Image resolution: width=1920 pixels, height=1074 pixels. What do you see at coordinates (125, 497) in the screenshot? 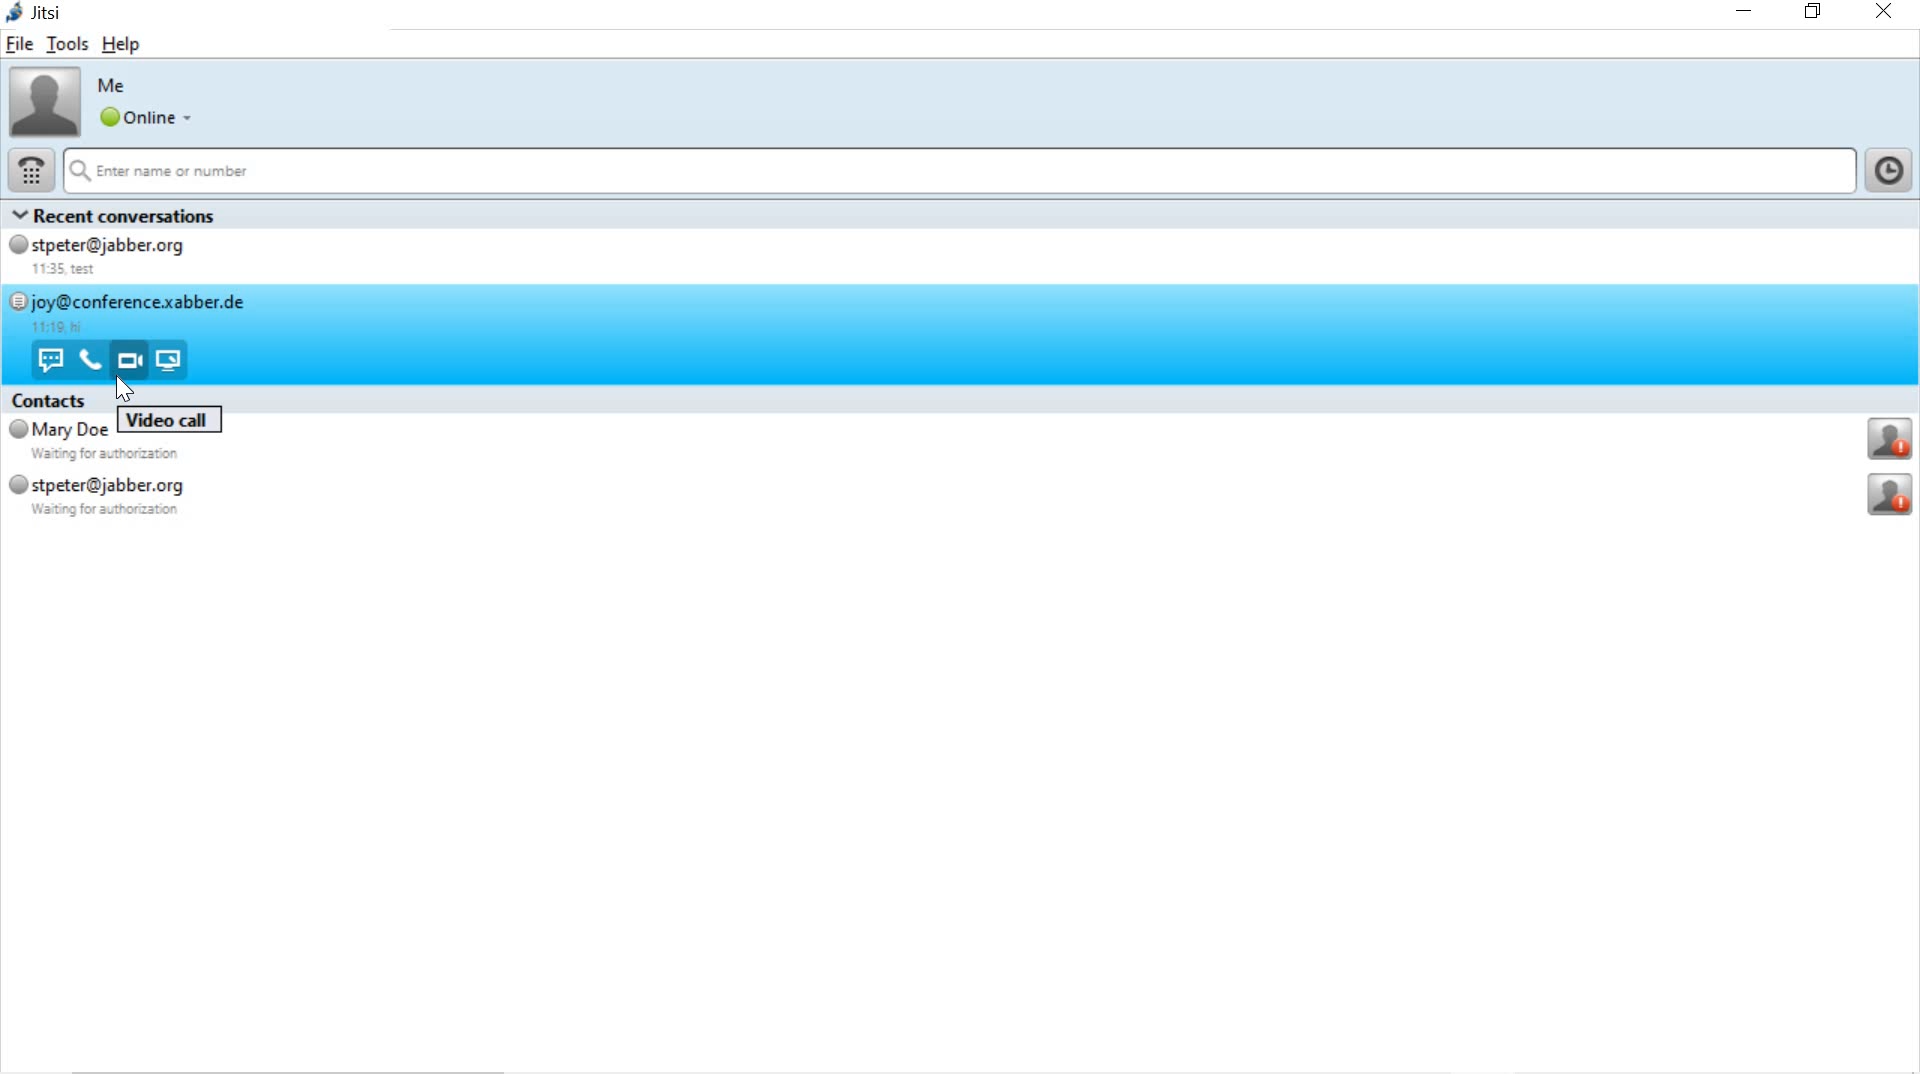
I see `stpeter@jabber.org waiting for authorization` at bounding box center [125, 497].